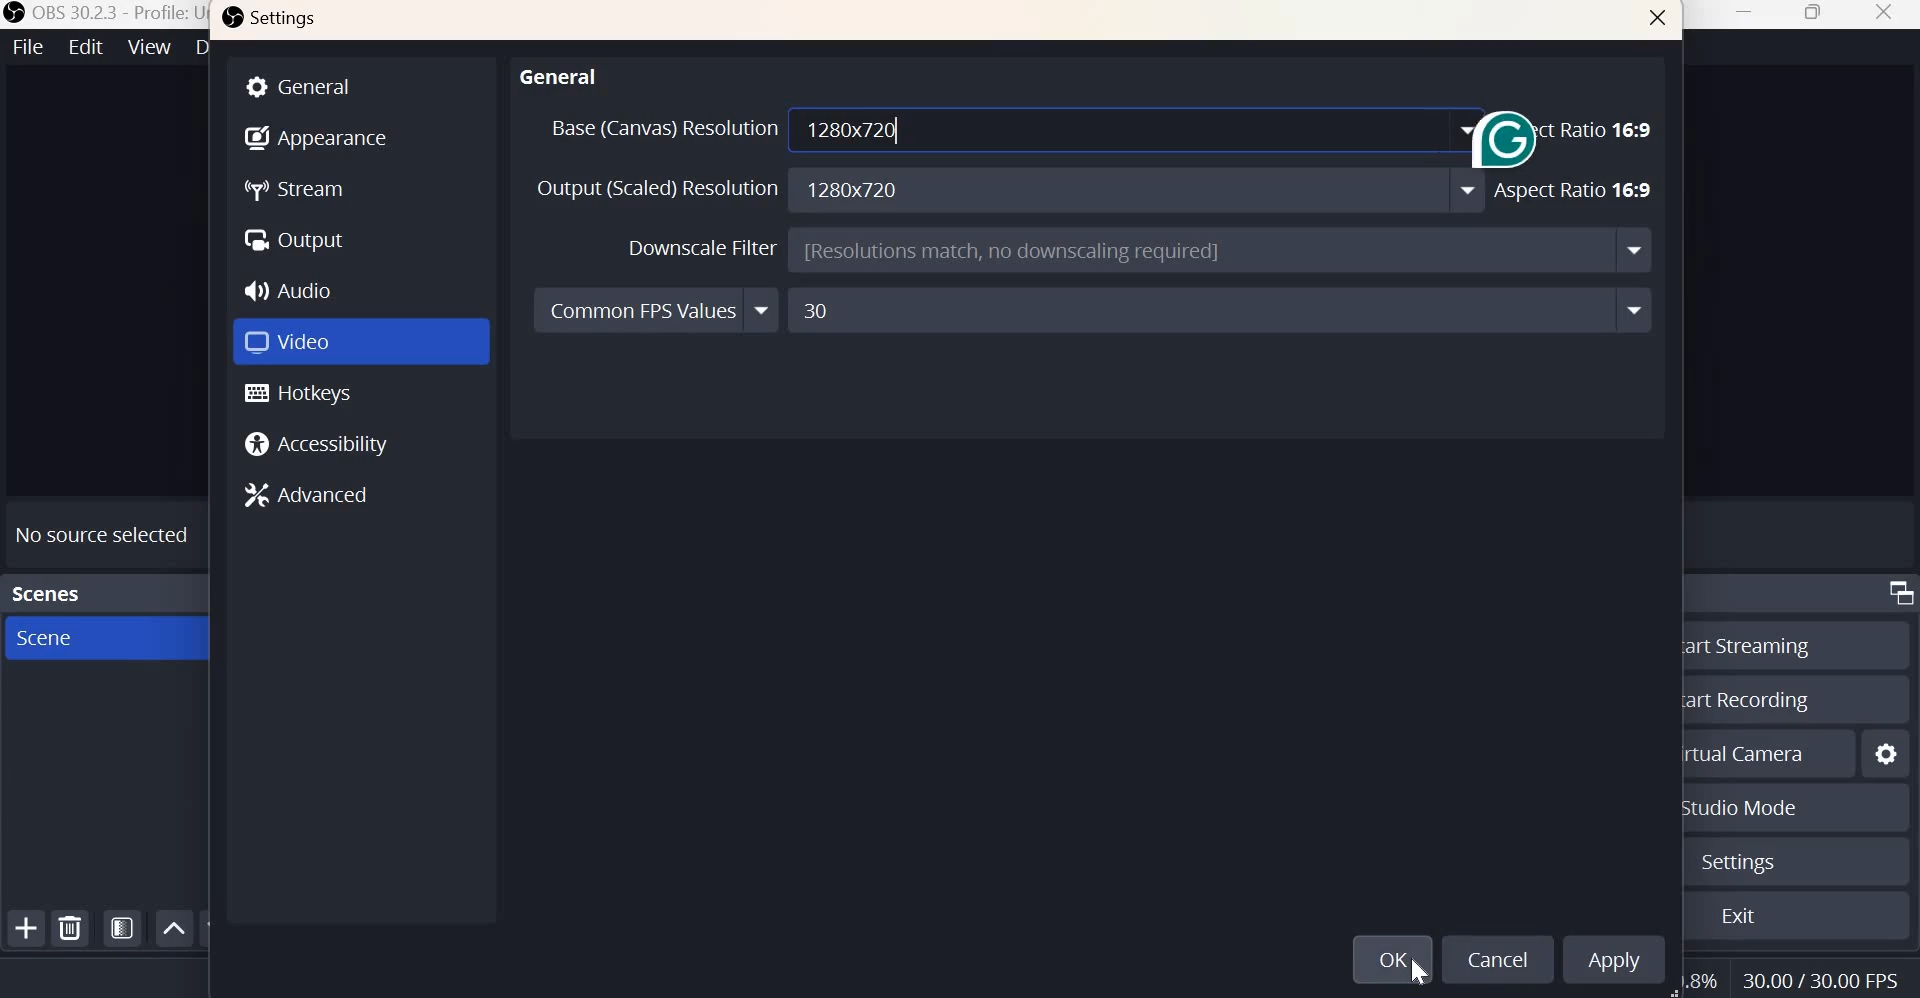  I want to click on Frame Rate (FPS), so click(1826, 976).